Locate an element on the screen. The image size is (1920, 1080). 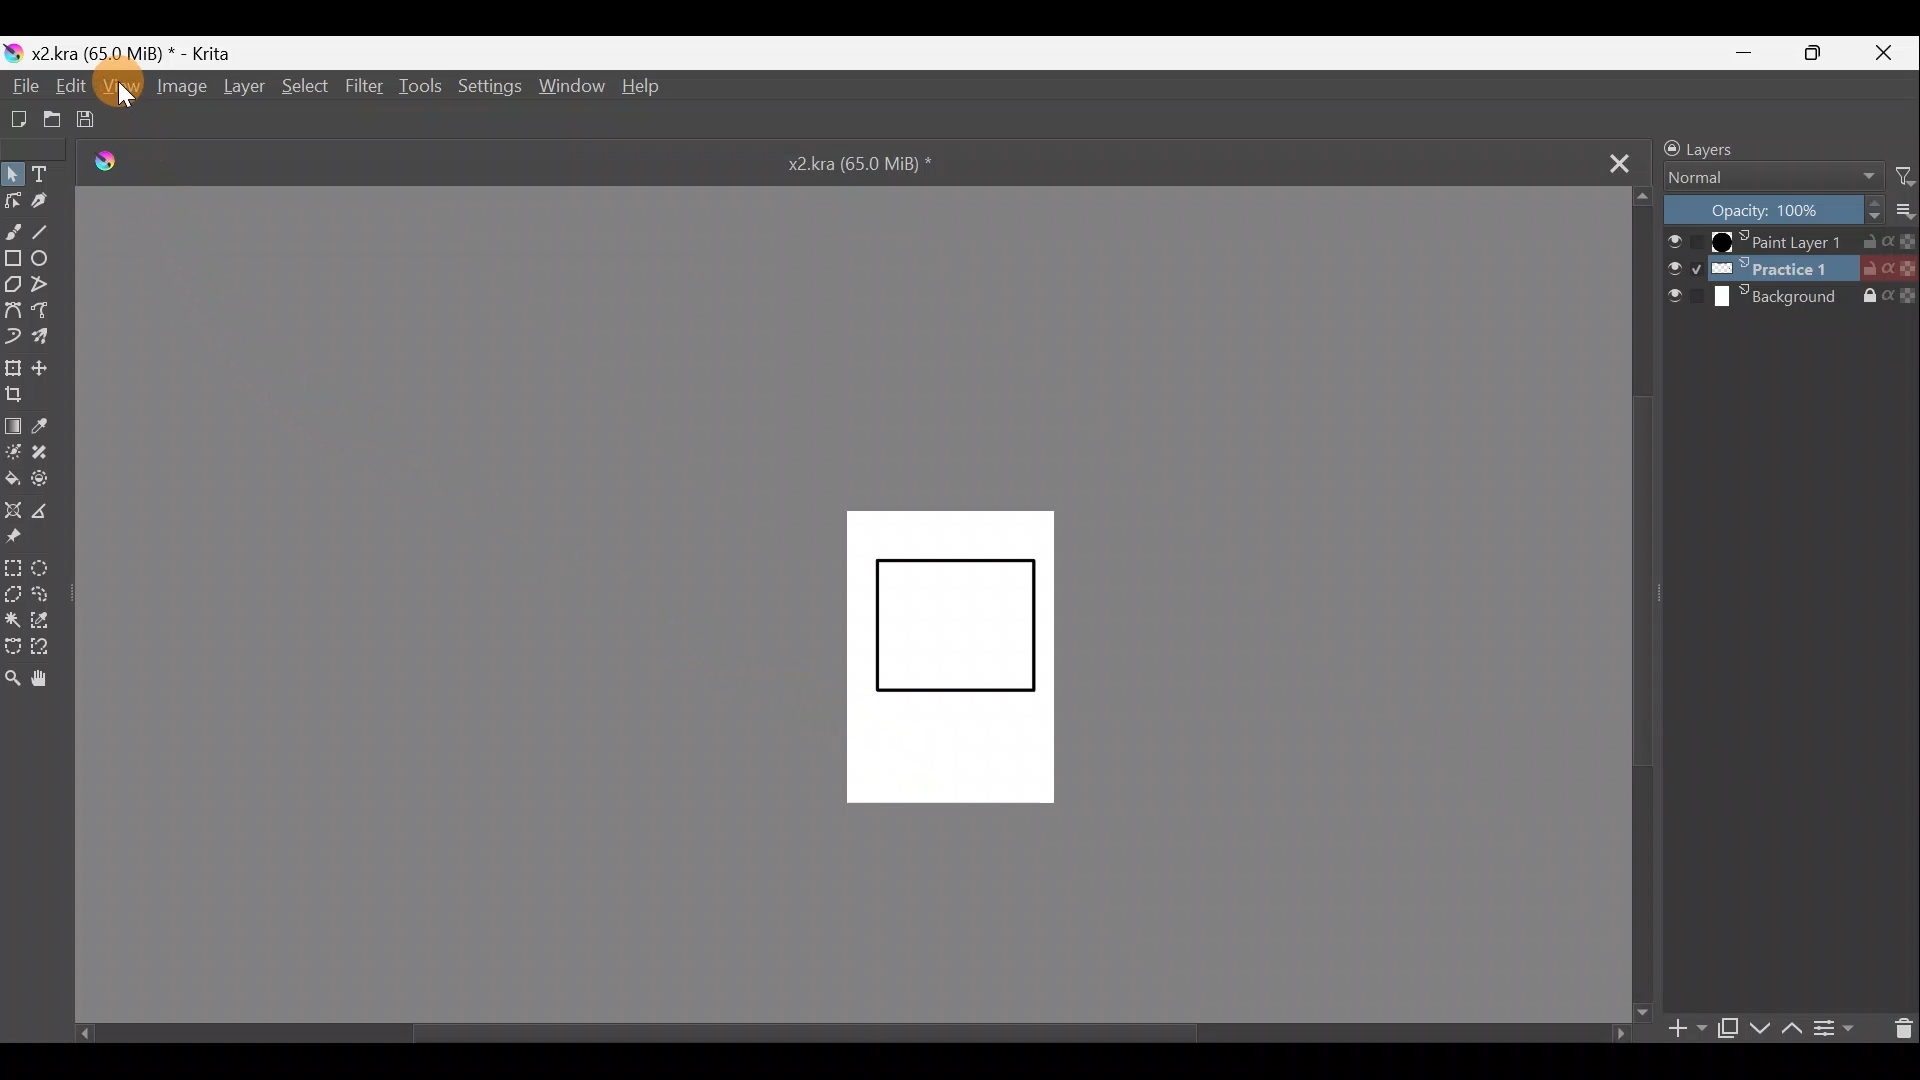
Open existing document is located at coordinates (56, 113).